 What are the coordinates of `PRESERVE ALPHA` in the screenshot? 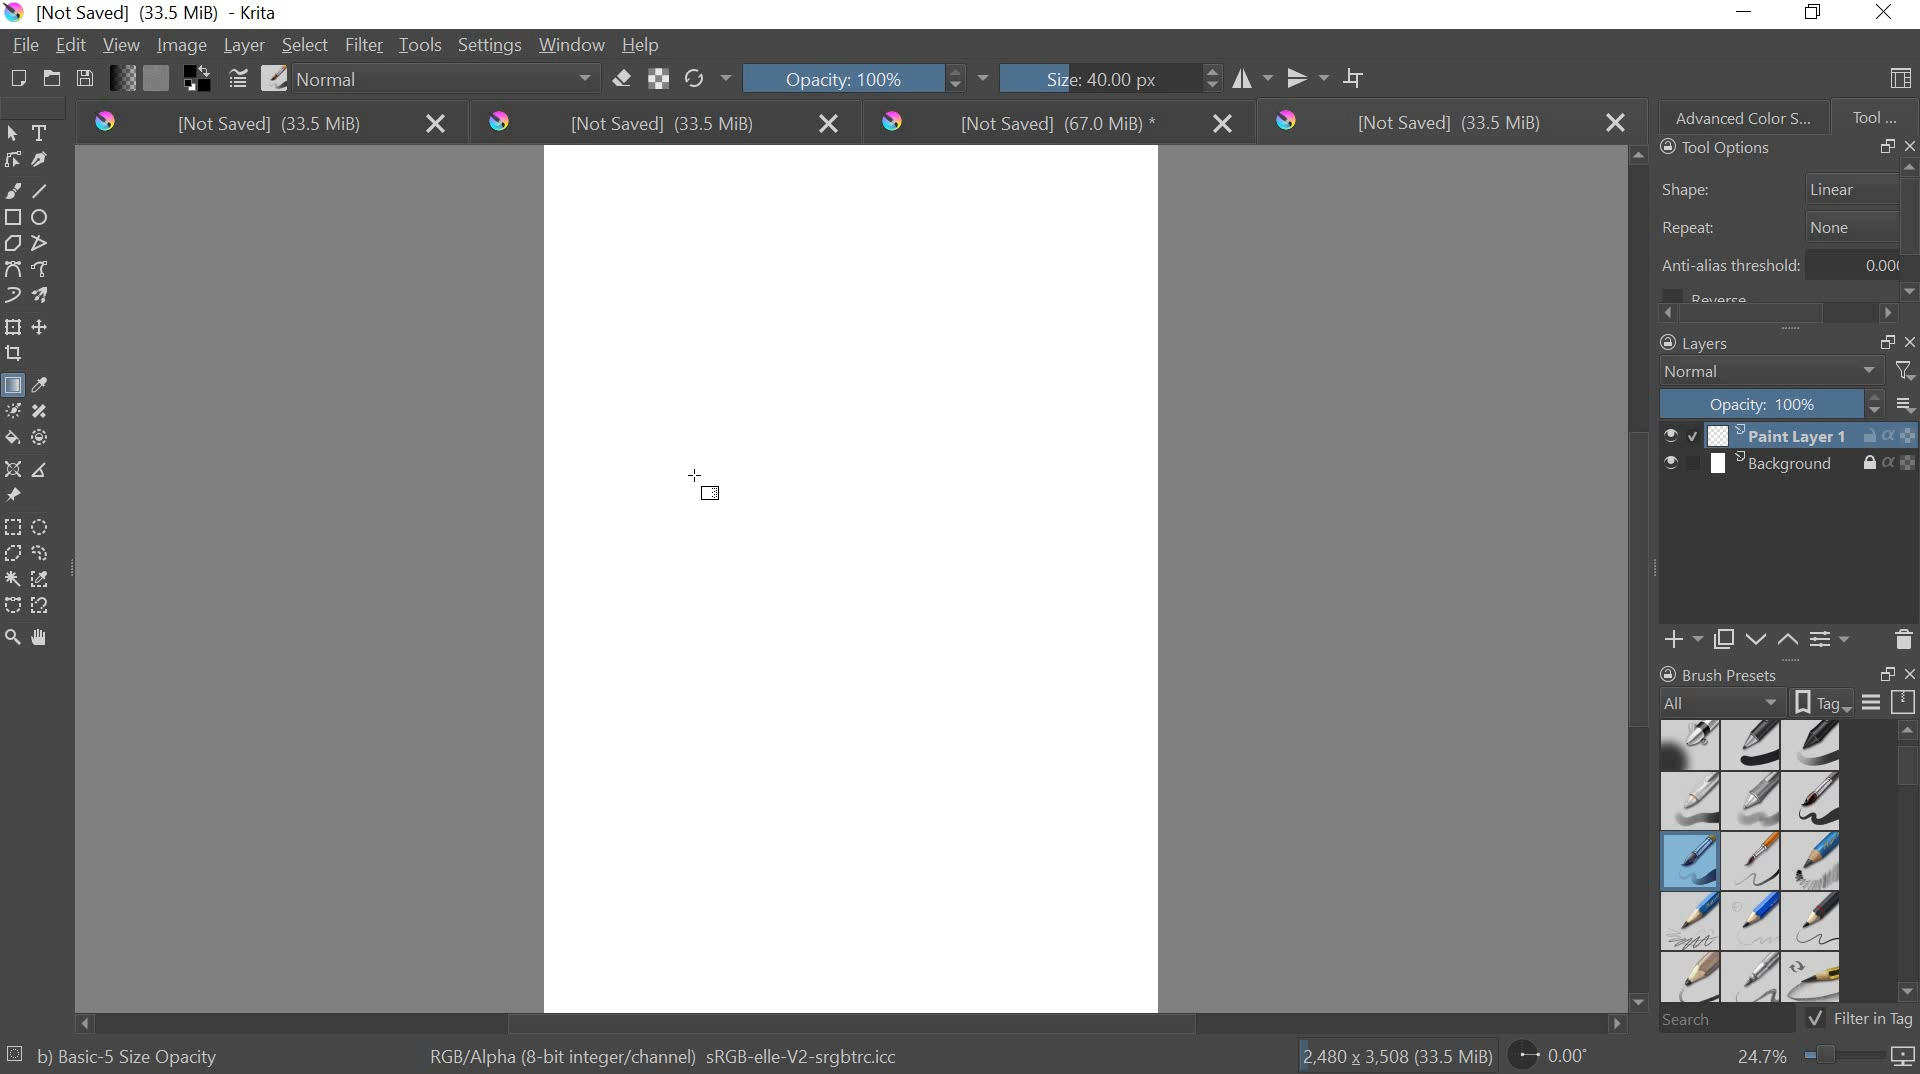 It's located at (661, 79).